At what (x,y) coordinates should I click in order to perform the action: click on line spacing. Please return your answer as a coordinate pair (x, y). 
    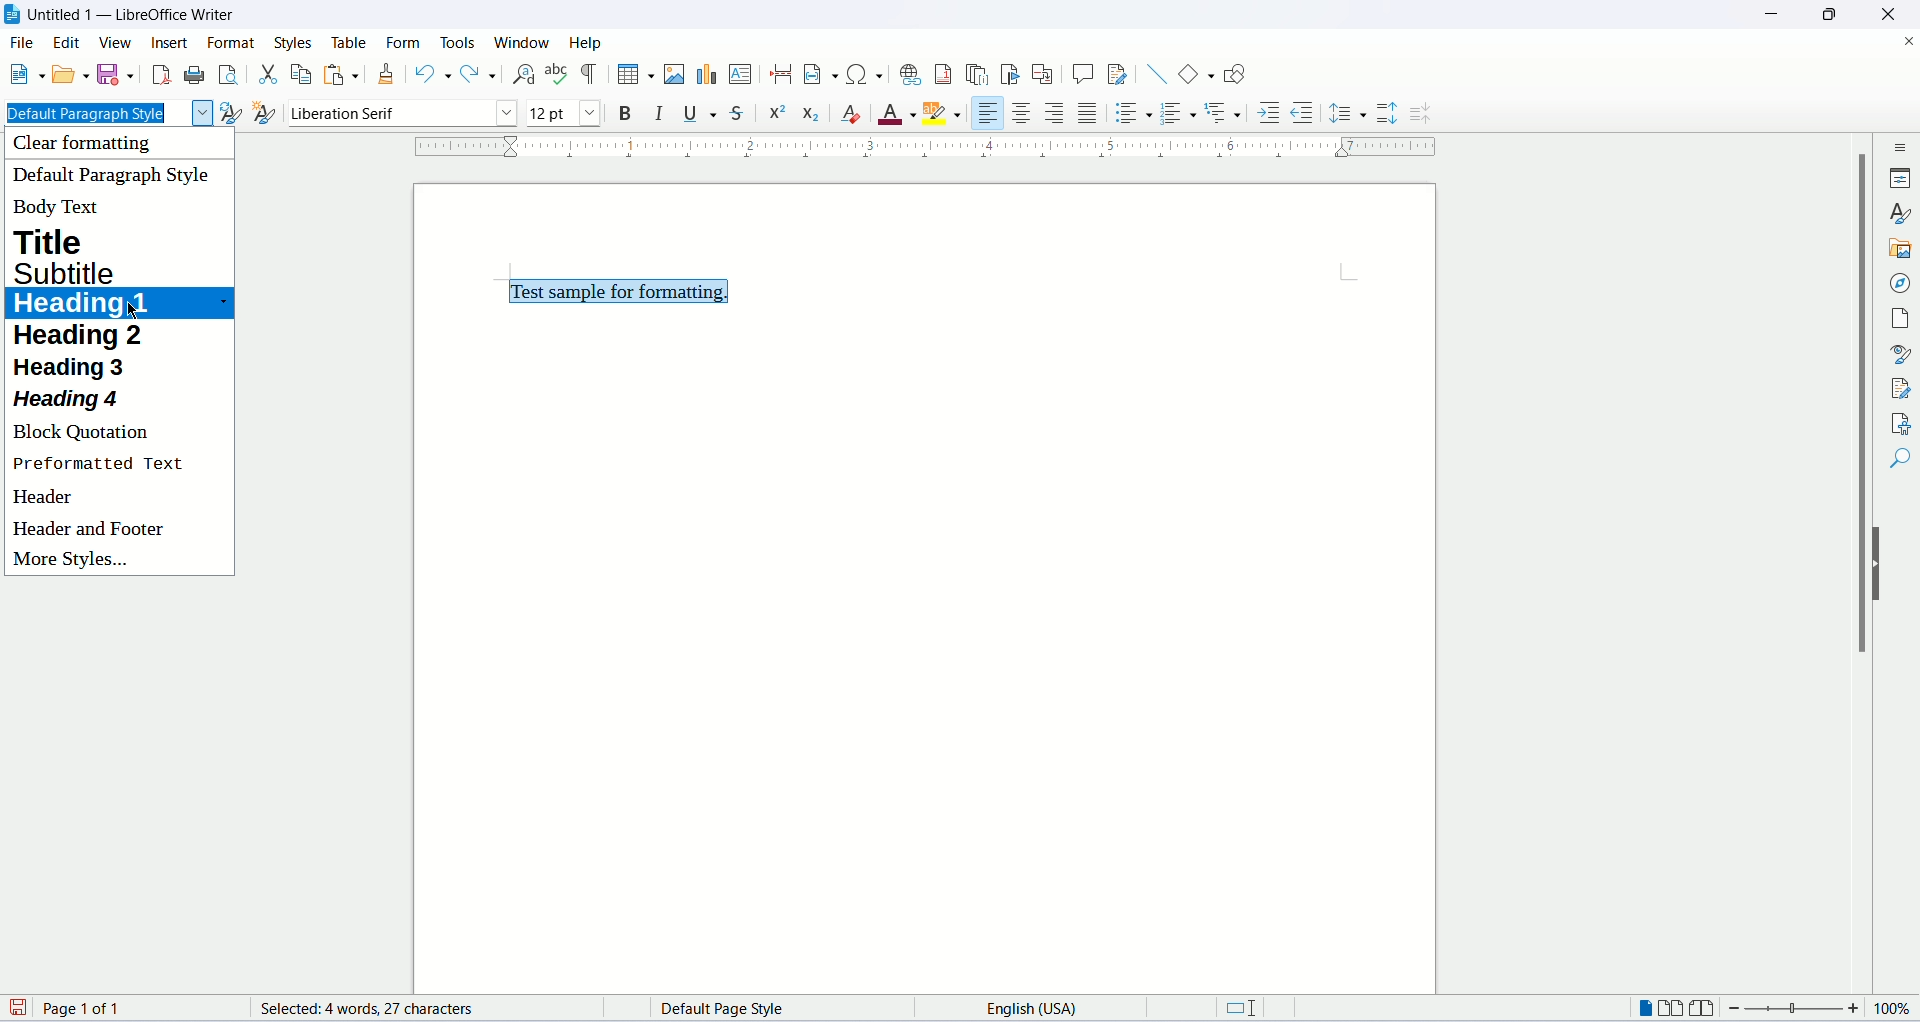
    Looking at the image, I should click on (1348, 112).